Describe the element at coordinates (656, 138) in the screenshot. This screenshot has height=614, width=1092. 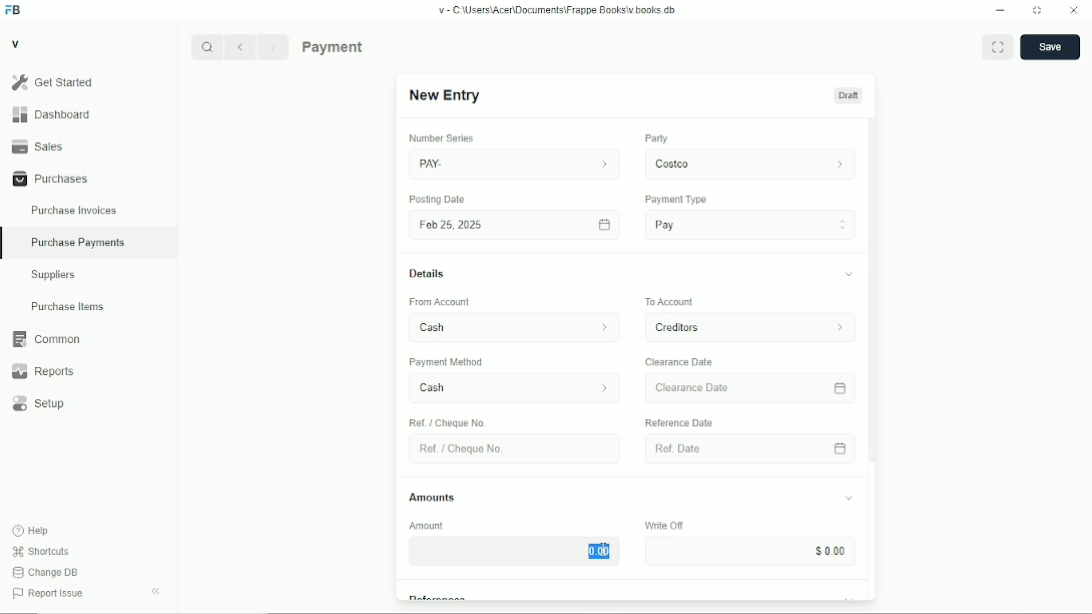
I see `Party` at that location.